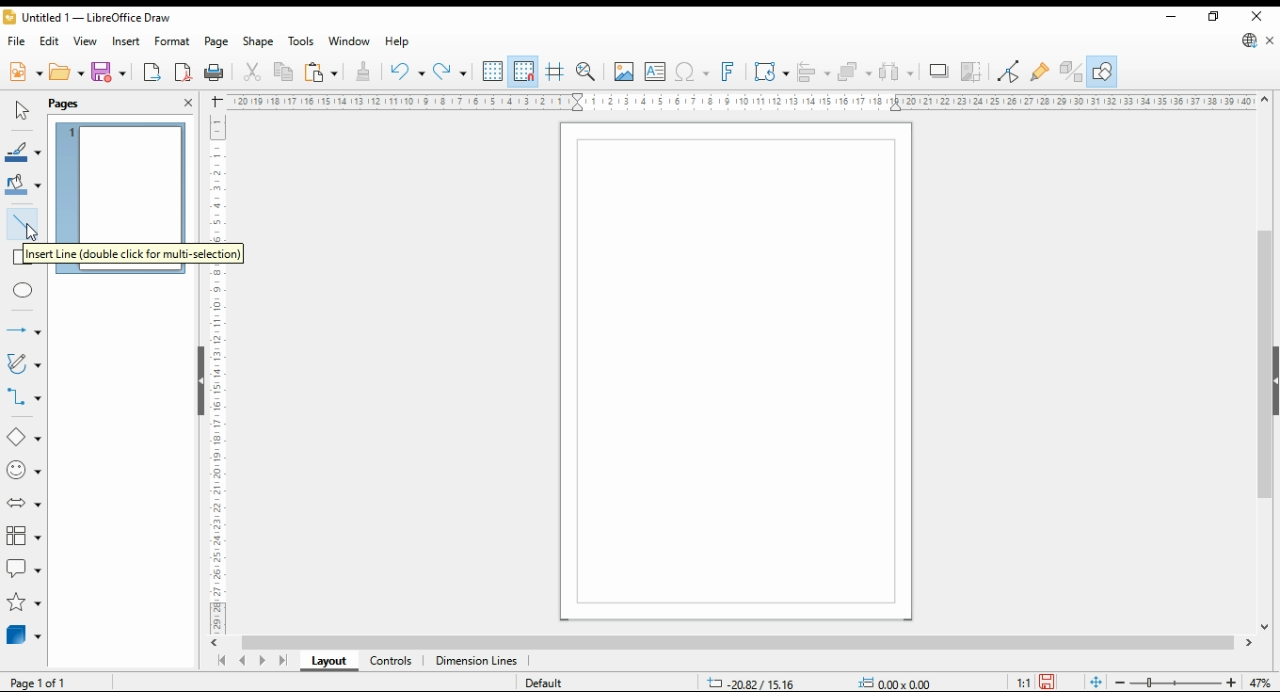 This screenshot has width=1280, height=692. I want to click on move right, so click(1251, 645).